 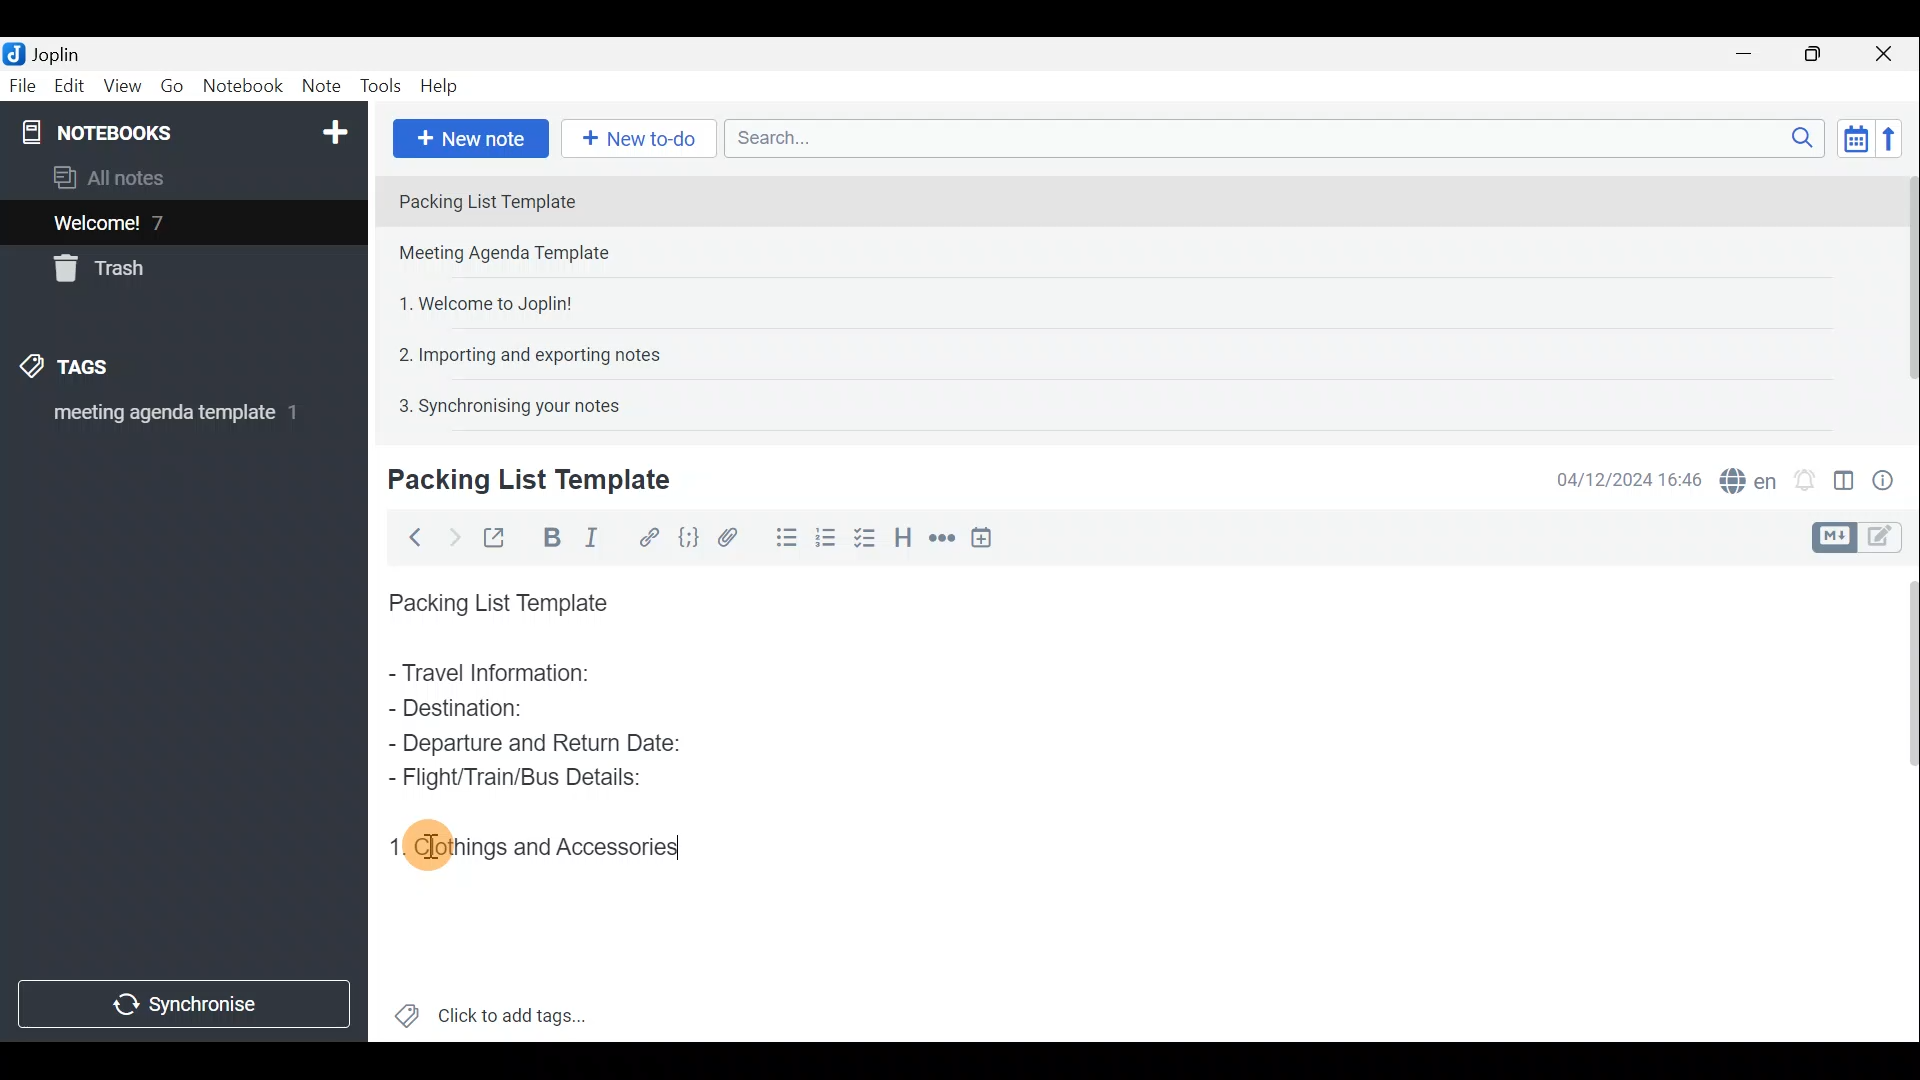 I want to click on Go, so click(x=173, y=86).